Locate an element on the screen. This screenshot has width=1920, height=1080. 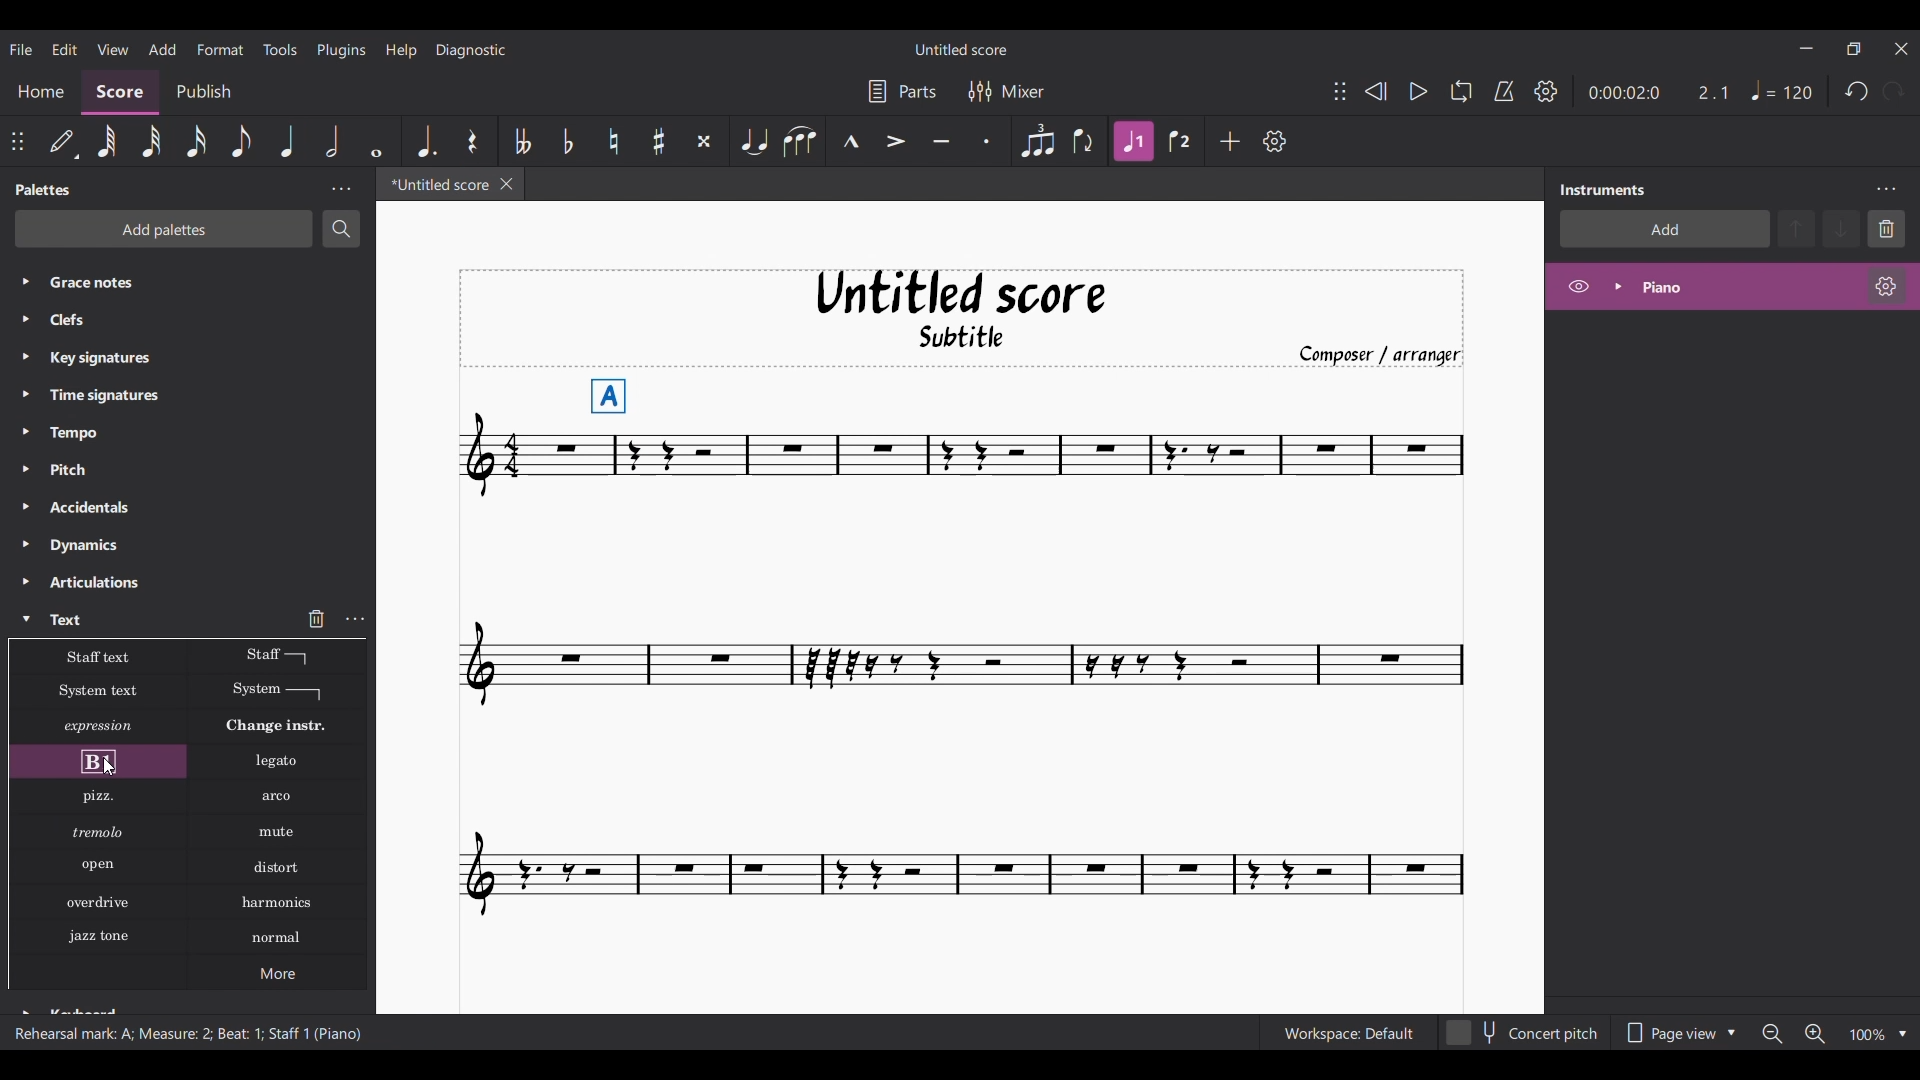
File menu is located at coordinates (21, 49).